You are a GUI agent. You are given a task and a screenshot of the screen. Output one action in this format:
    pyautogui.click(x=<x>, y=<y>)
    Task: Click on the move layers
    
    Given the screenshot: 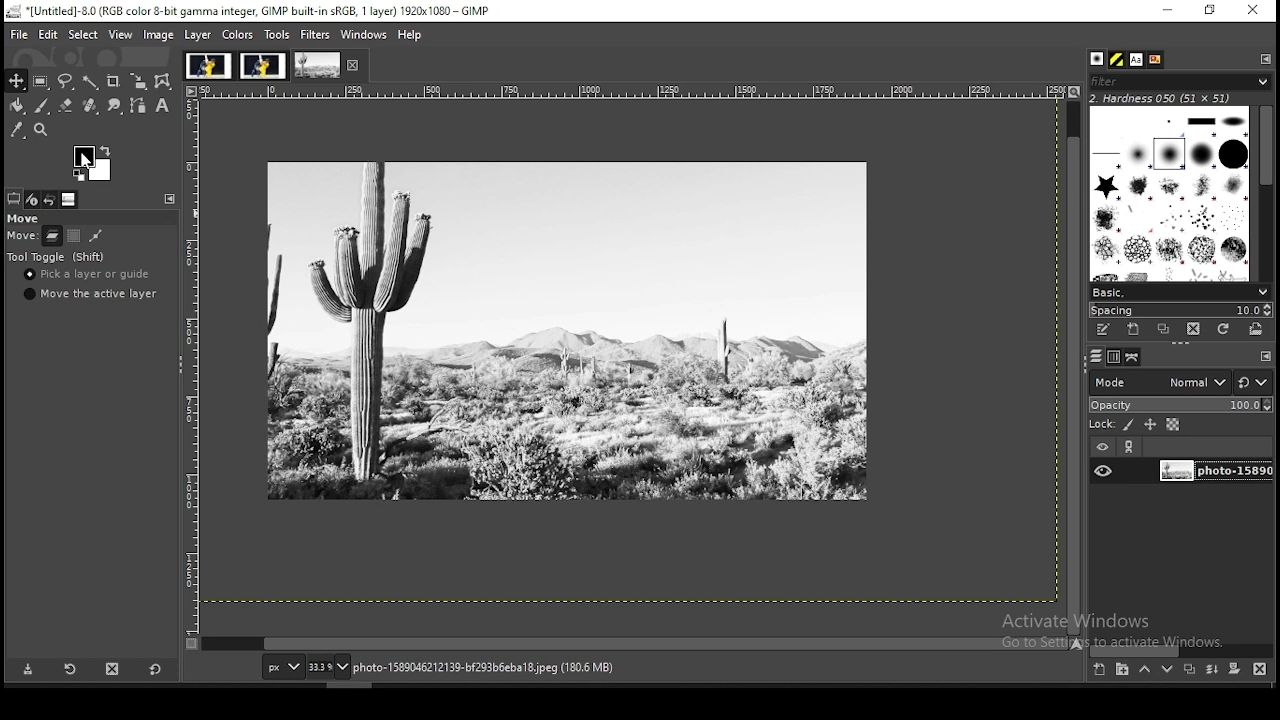 What is the action you would take?
    pyautogui.click(x=52, y=235)
    